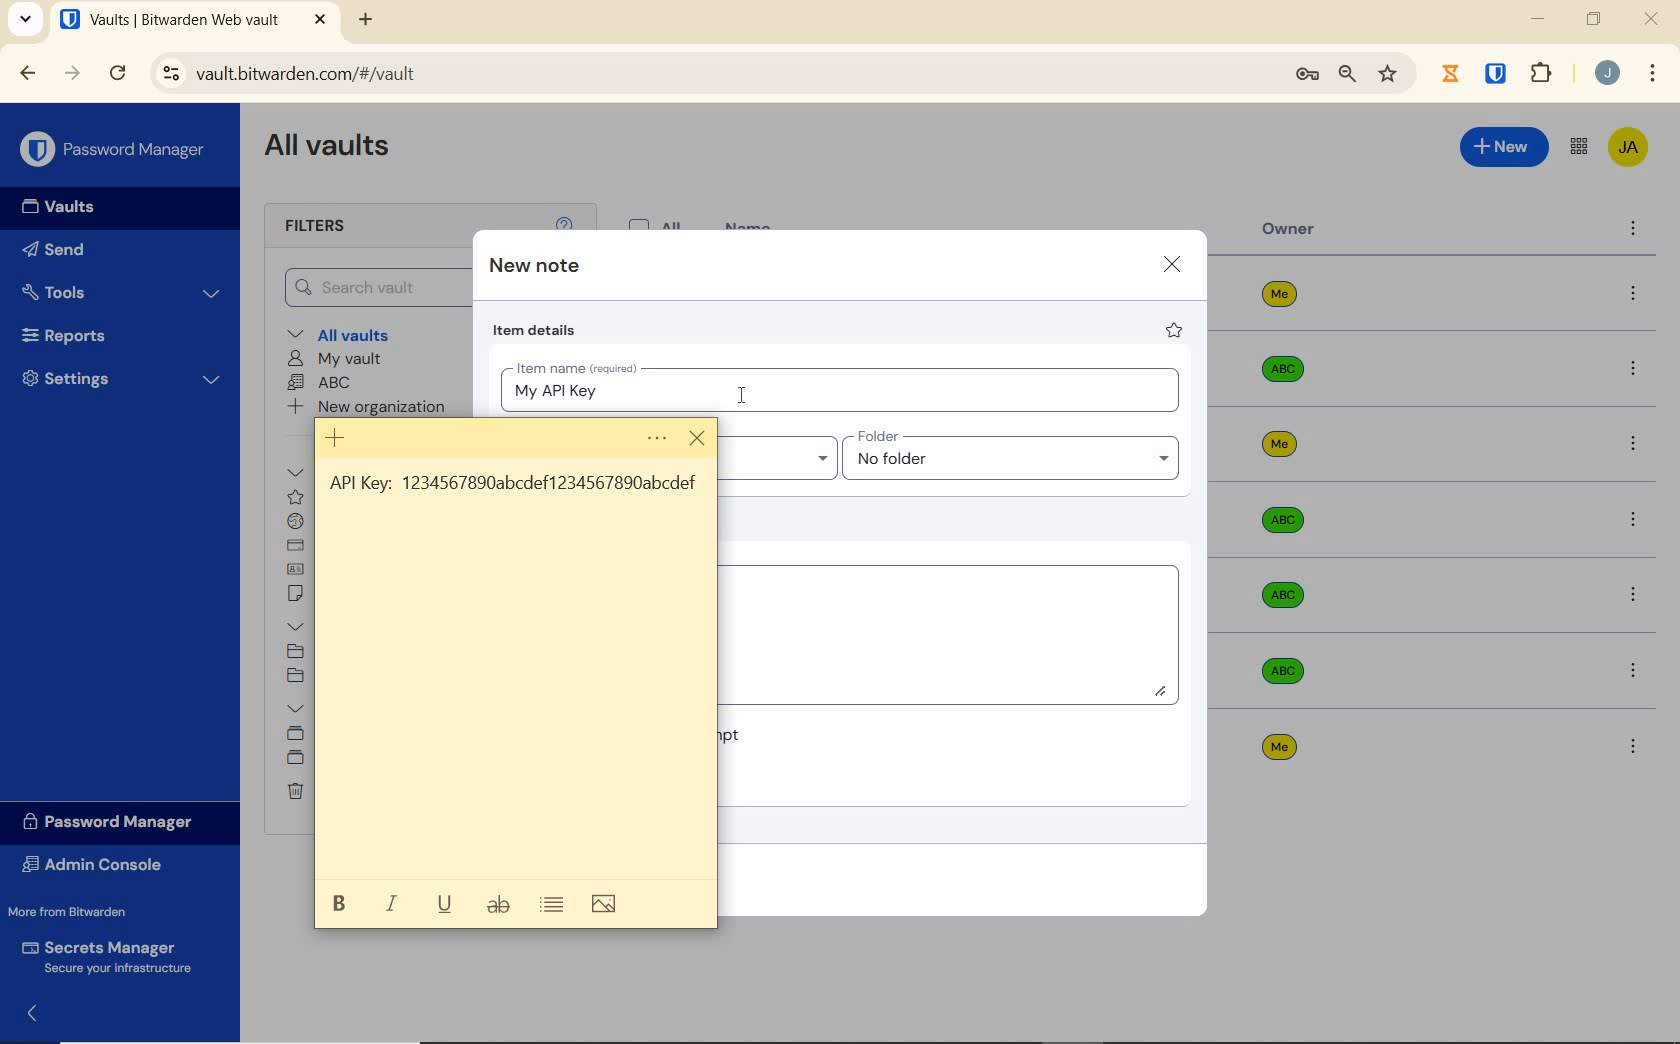 The width and height of the screenshot is (1680, 1044). Describe the element at coordinates (656, 438) in the screenshot. I see `menu` at that location.